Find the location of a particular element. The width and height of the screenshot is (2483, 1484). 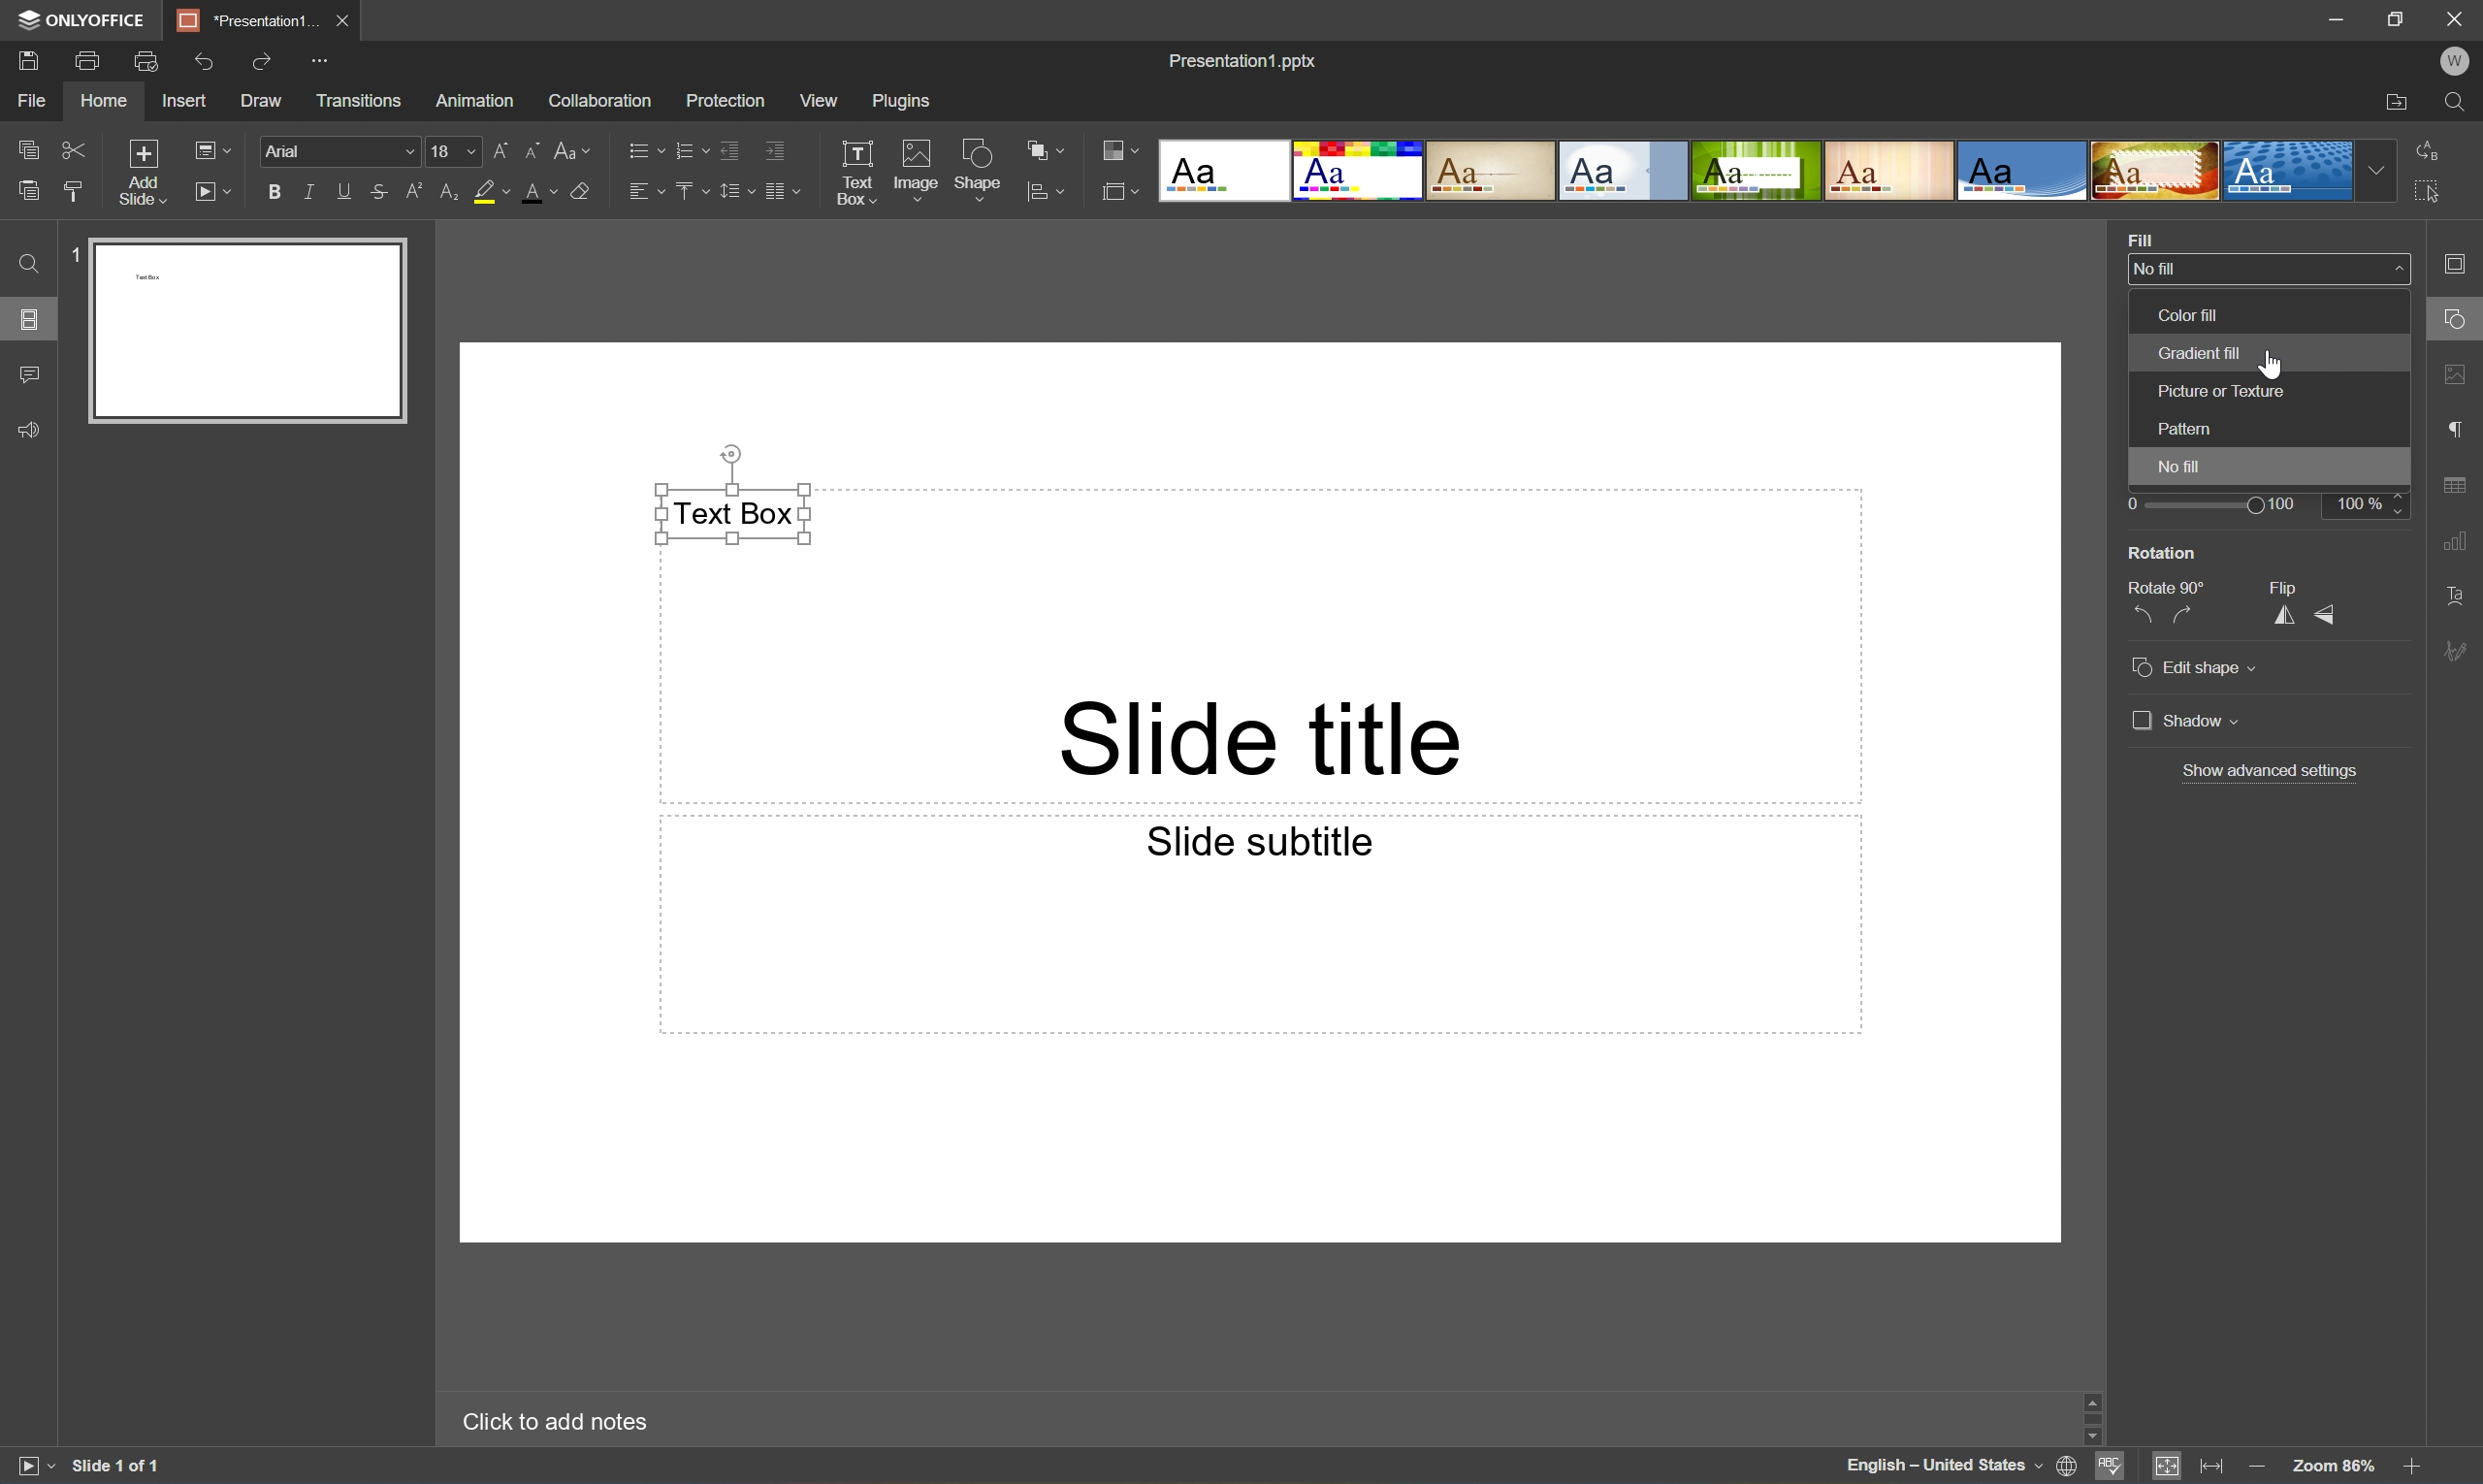

Align shape is located at coordinates (1049, 191).